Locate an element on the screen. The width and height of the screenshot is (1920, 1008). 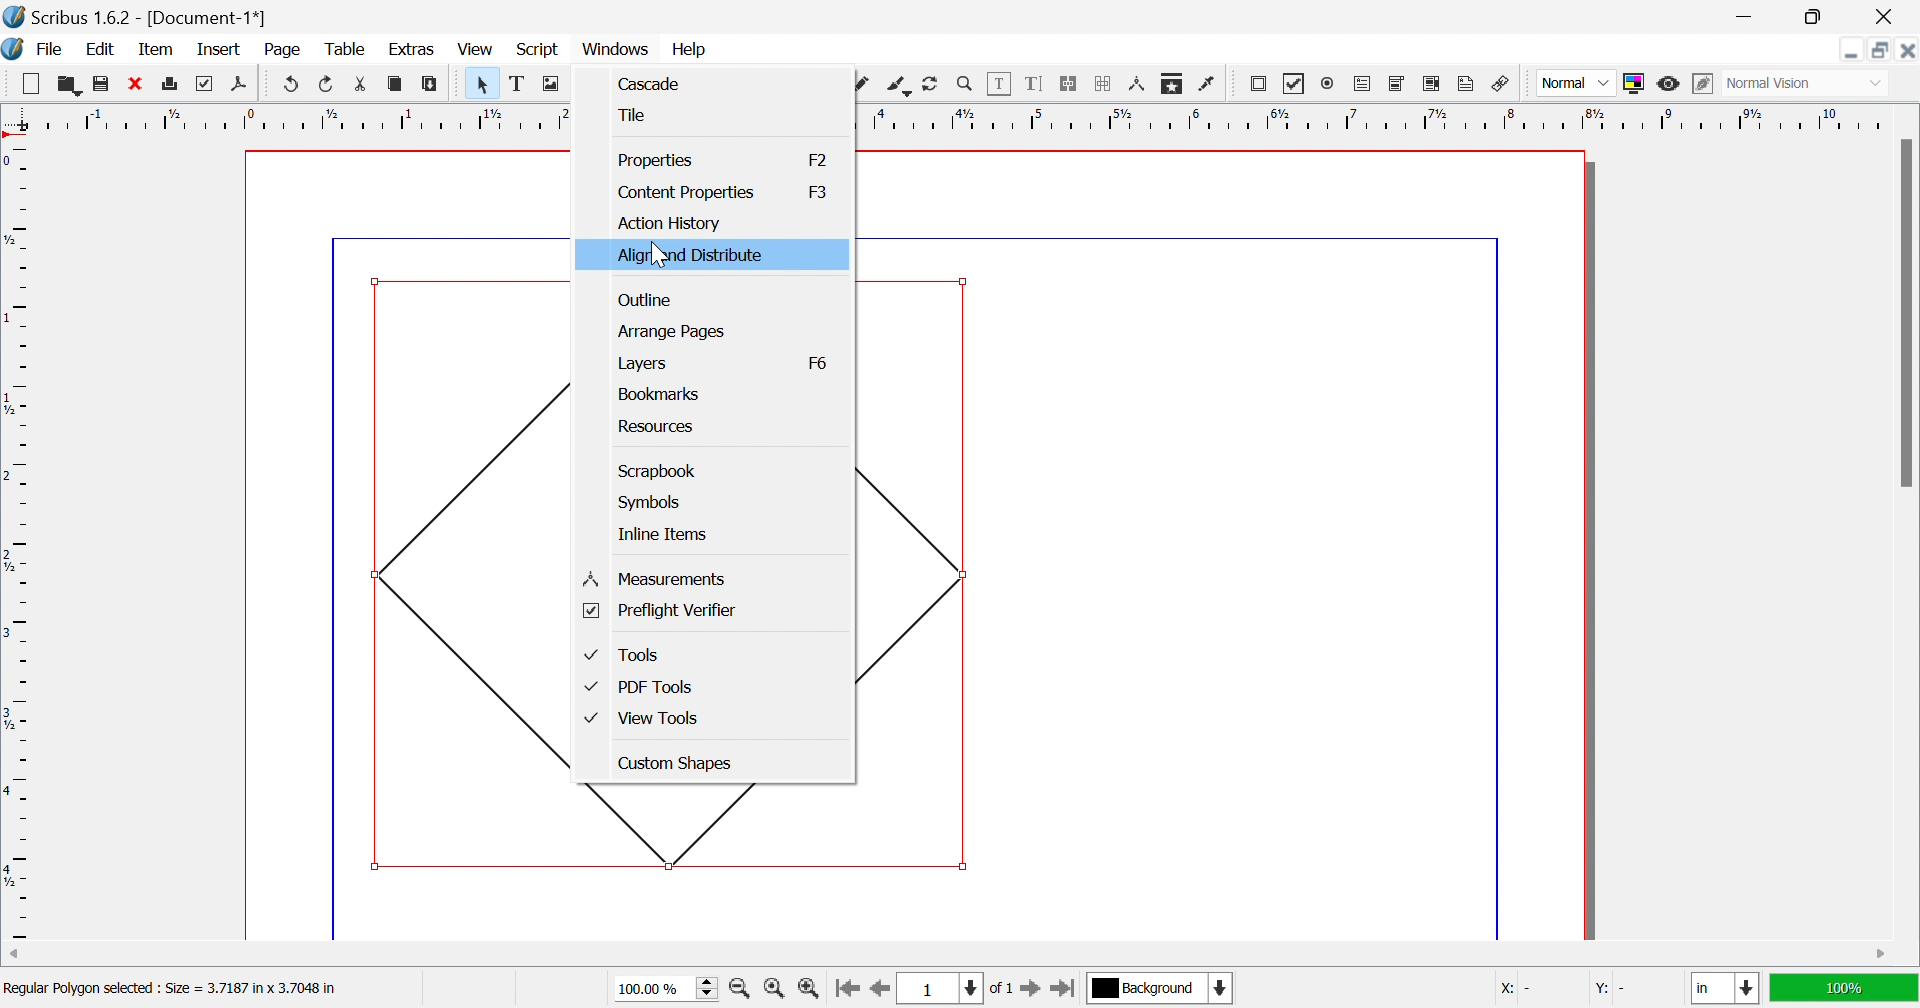
Zoom in or out is located at coordinates (965, 82).